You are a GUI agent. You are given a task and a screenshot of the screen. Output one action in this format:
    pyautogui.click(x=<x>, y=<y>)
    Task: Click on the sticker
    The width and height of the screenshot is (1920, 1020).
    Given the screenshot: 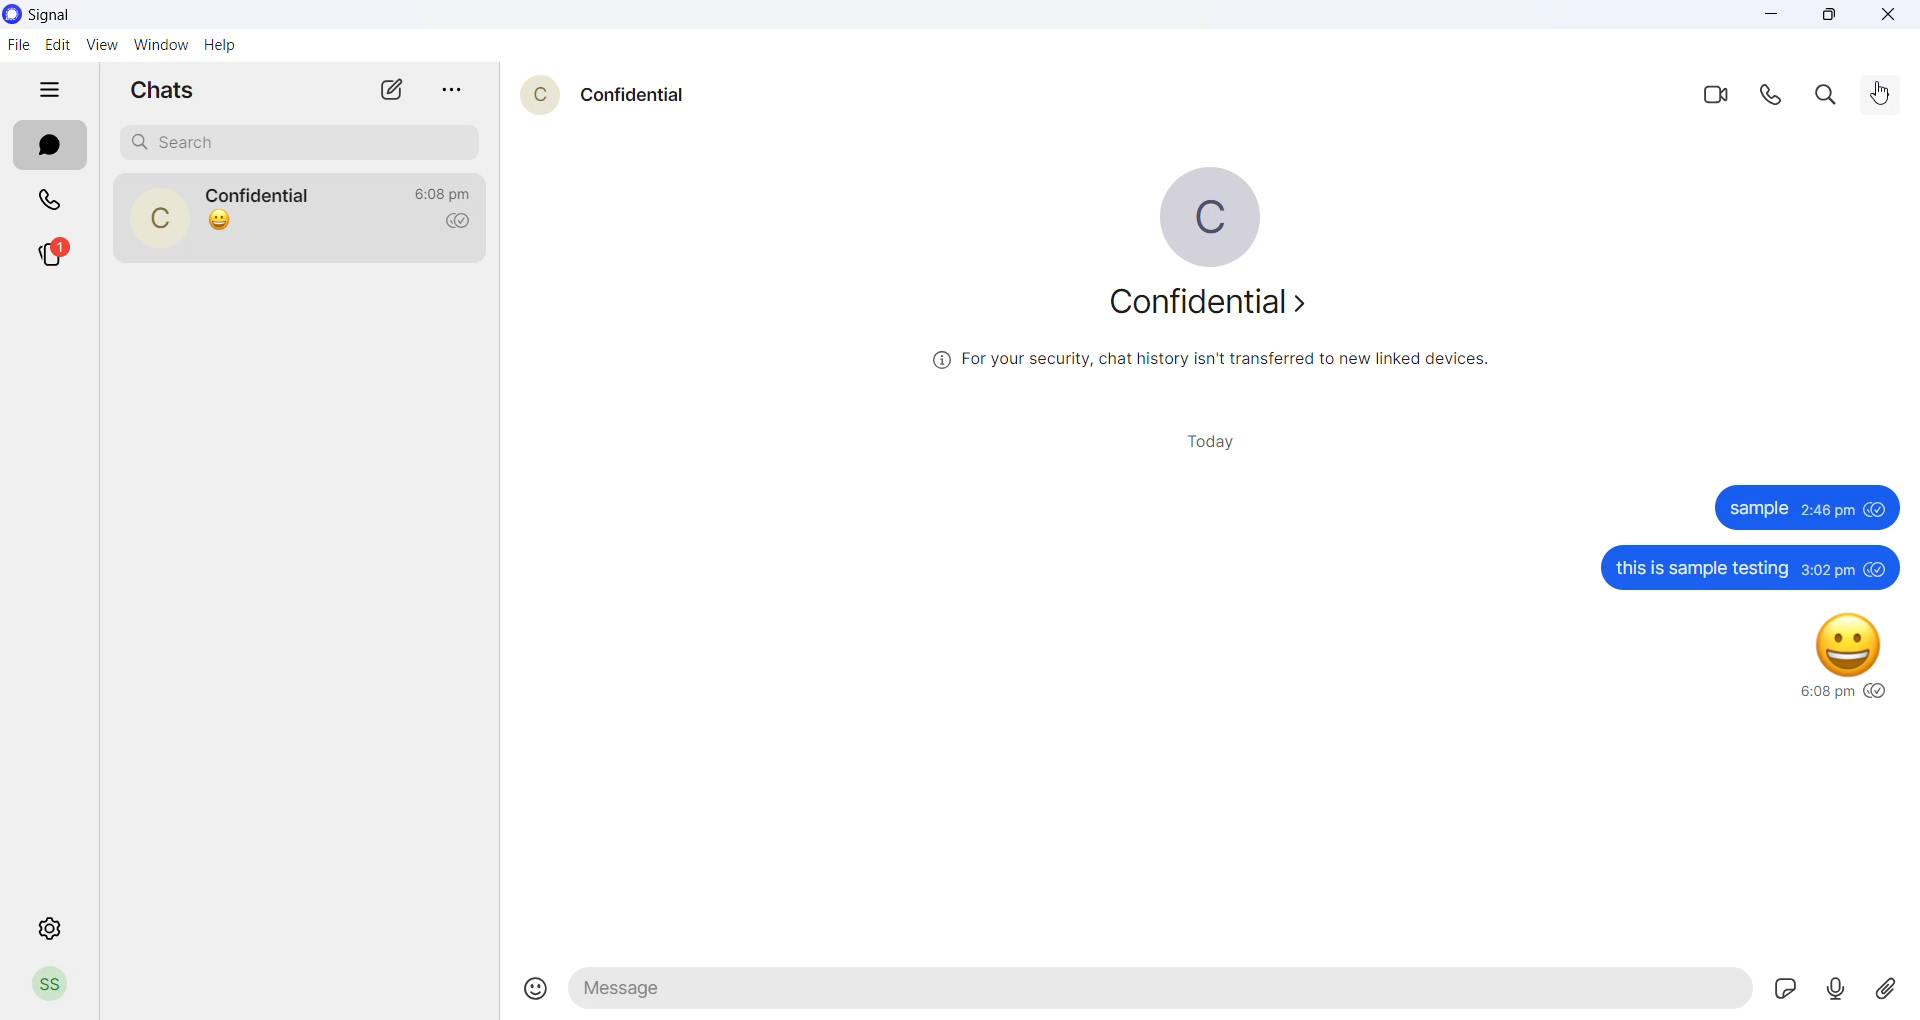 What is the action you would take?
    pyautogui.click(x=1781, y=990)
    